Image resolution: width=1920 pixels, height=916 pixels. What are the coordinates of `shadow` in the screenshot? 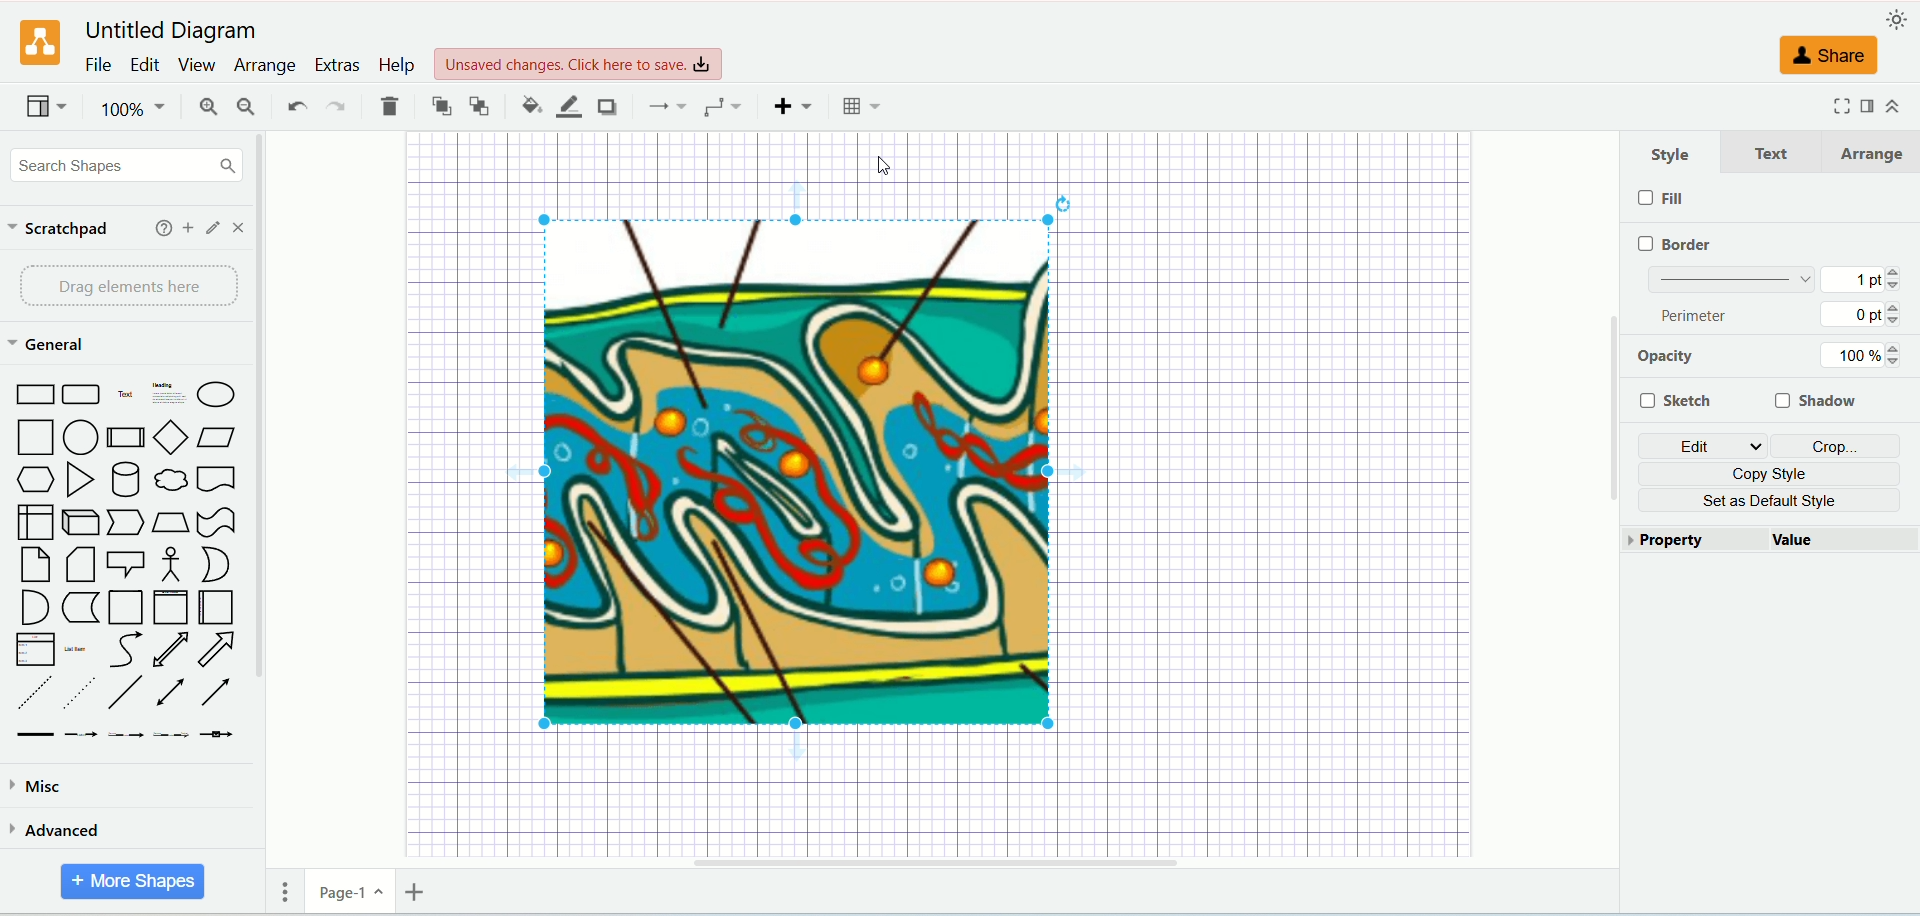 It's located at (613, 108).